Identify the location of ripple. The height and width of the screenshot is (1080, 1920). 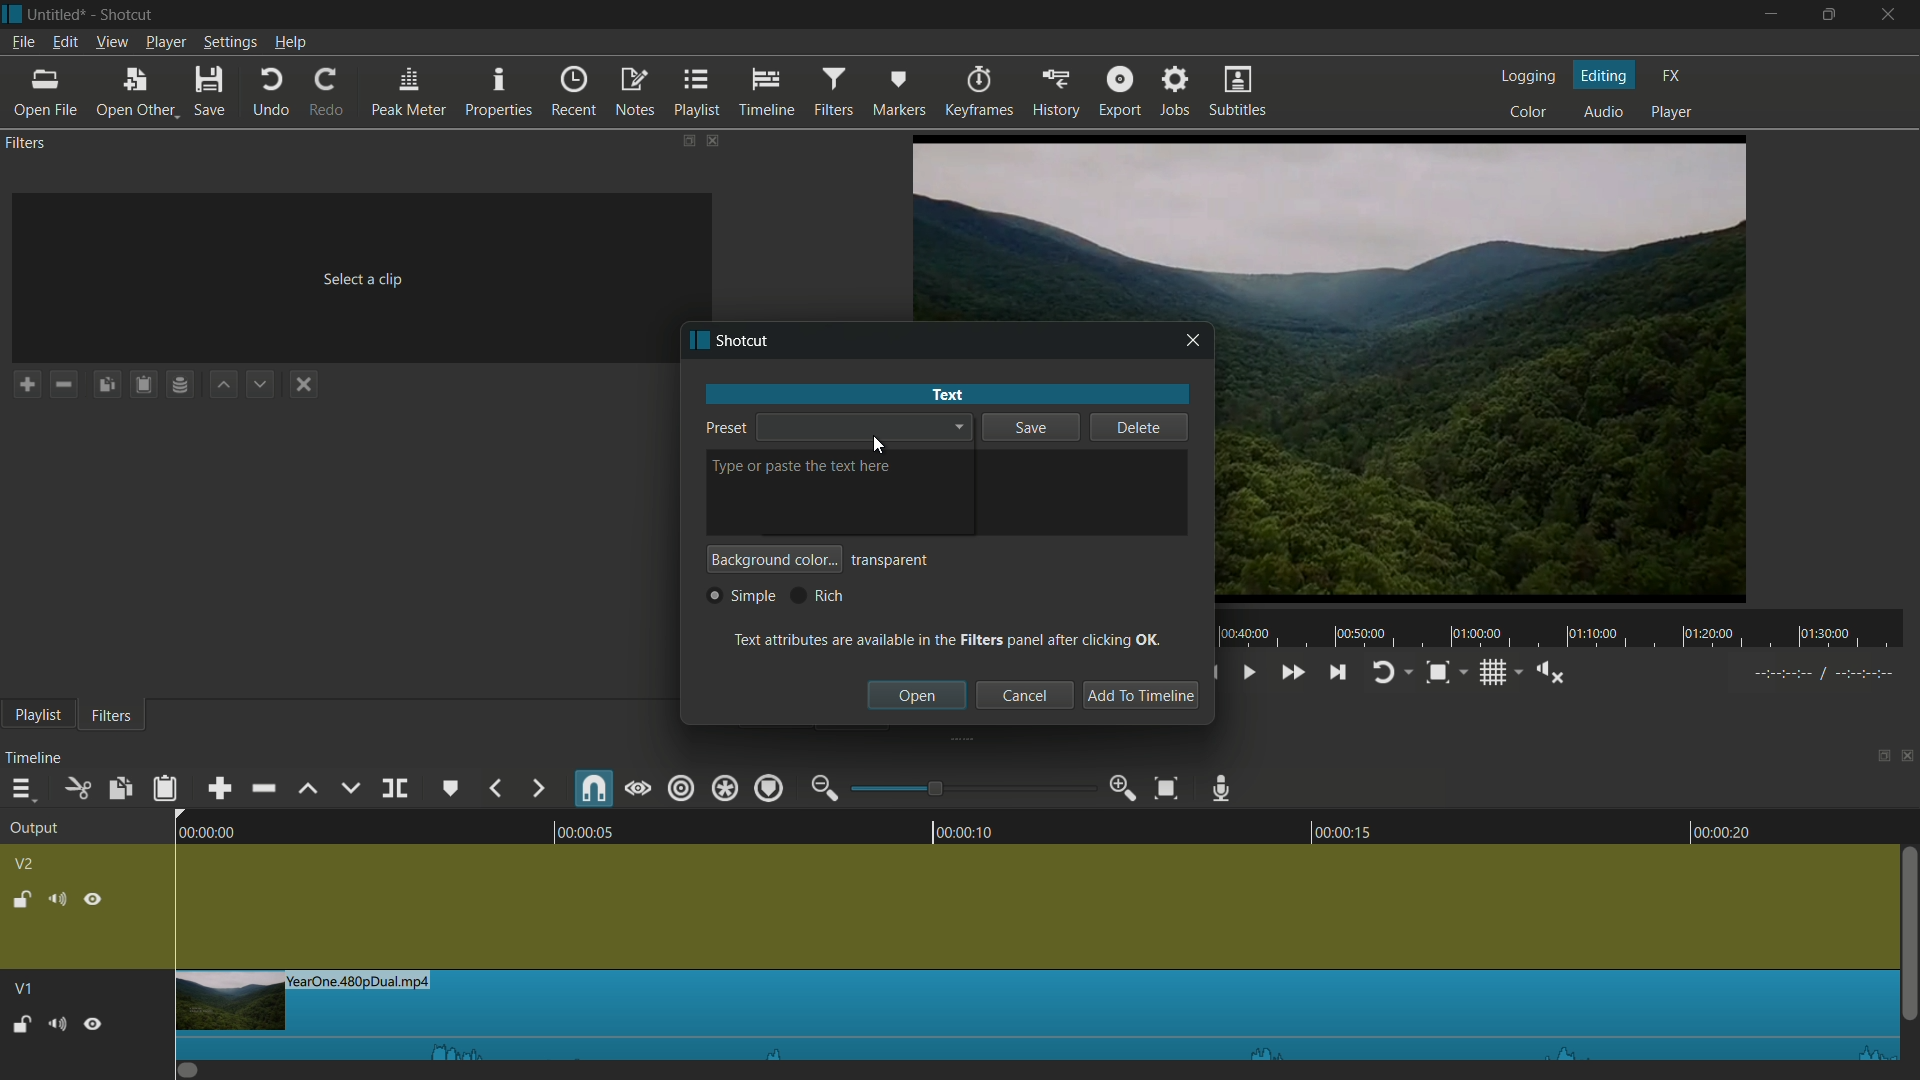
(683, 789).